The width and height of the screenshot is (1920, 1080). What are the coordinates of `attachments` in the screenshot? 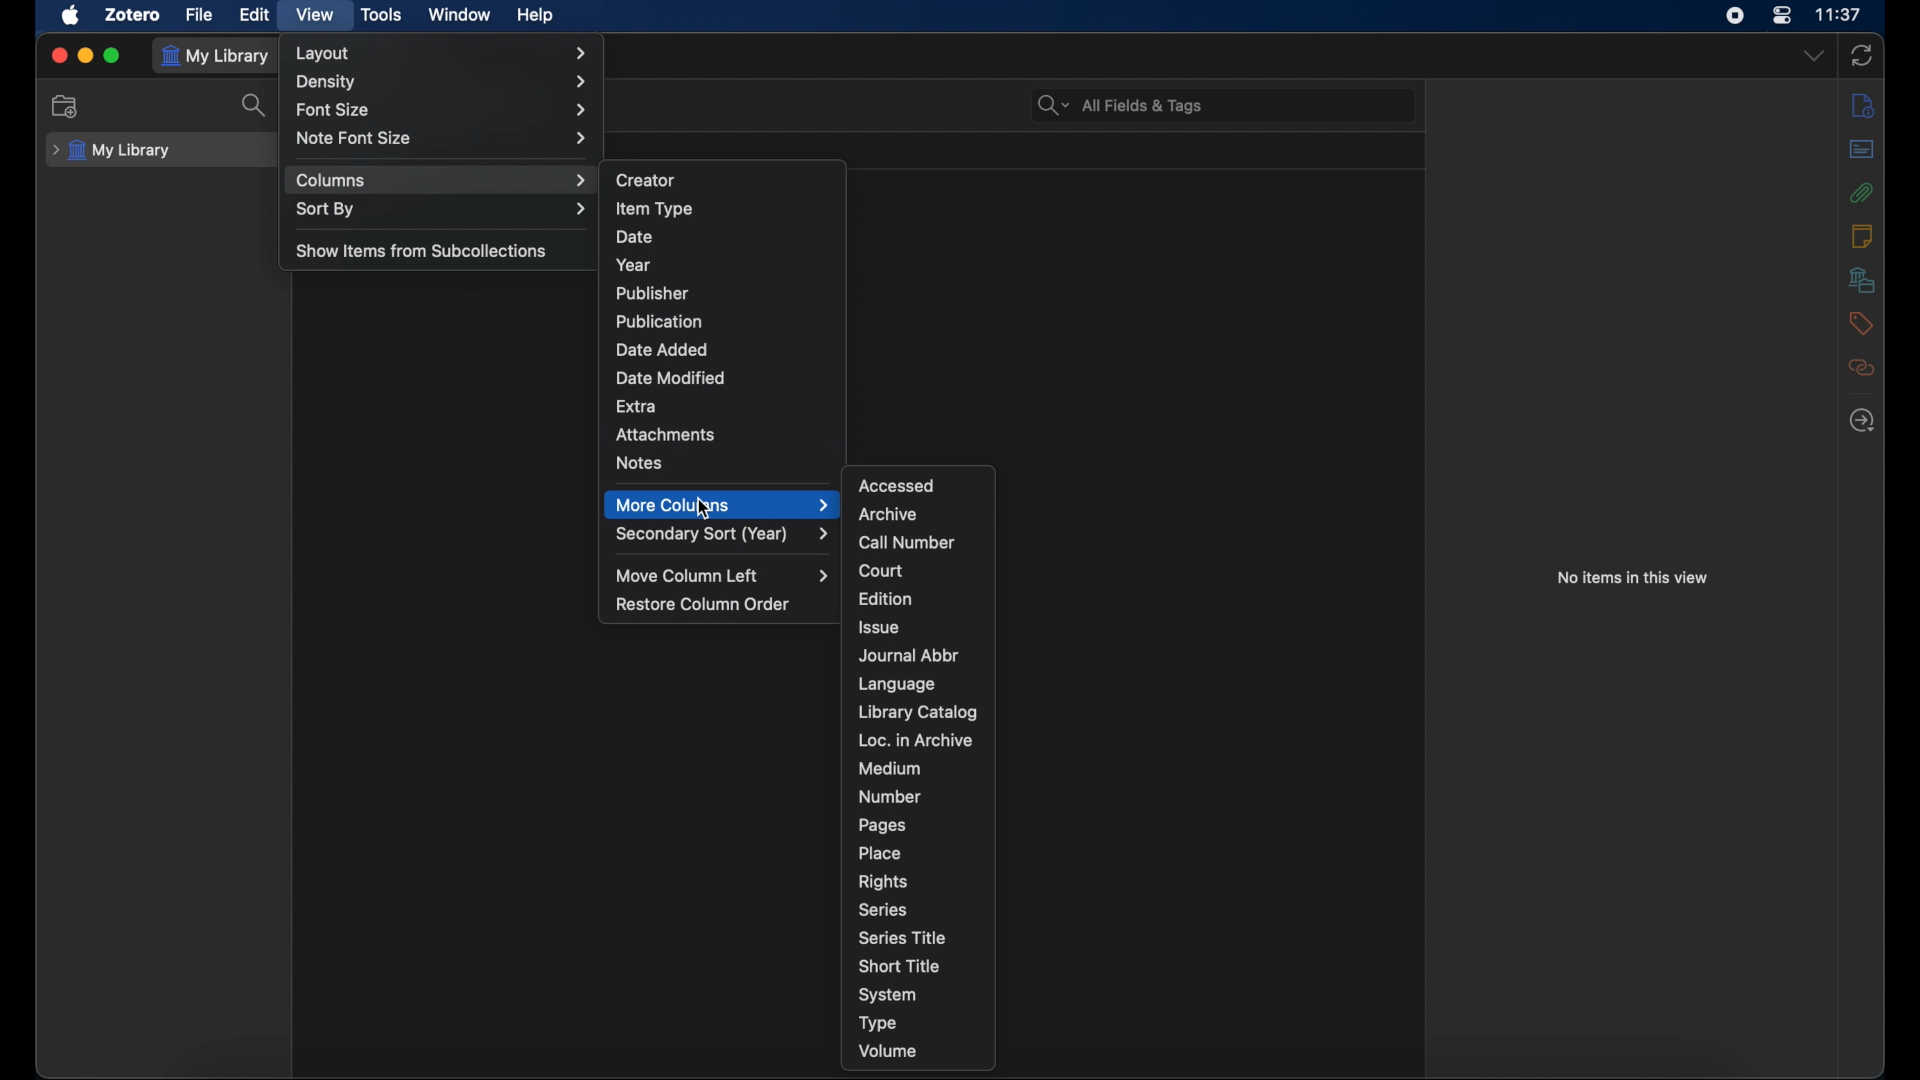 It's located at (1862, 192).